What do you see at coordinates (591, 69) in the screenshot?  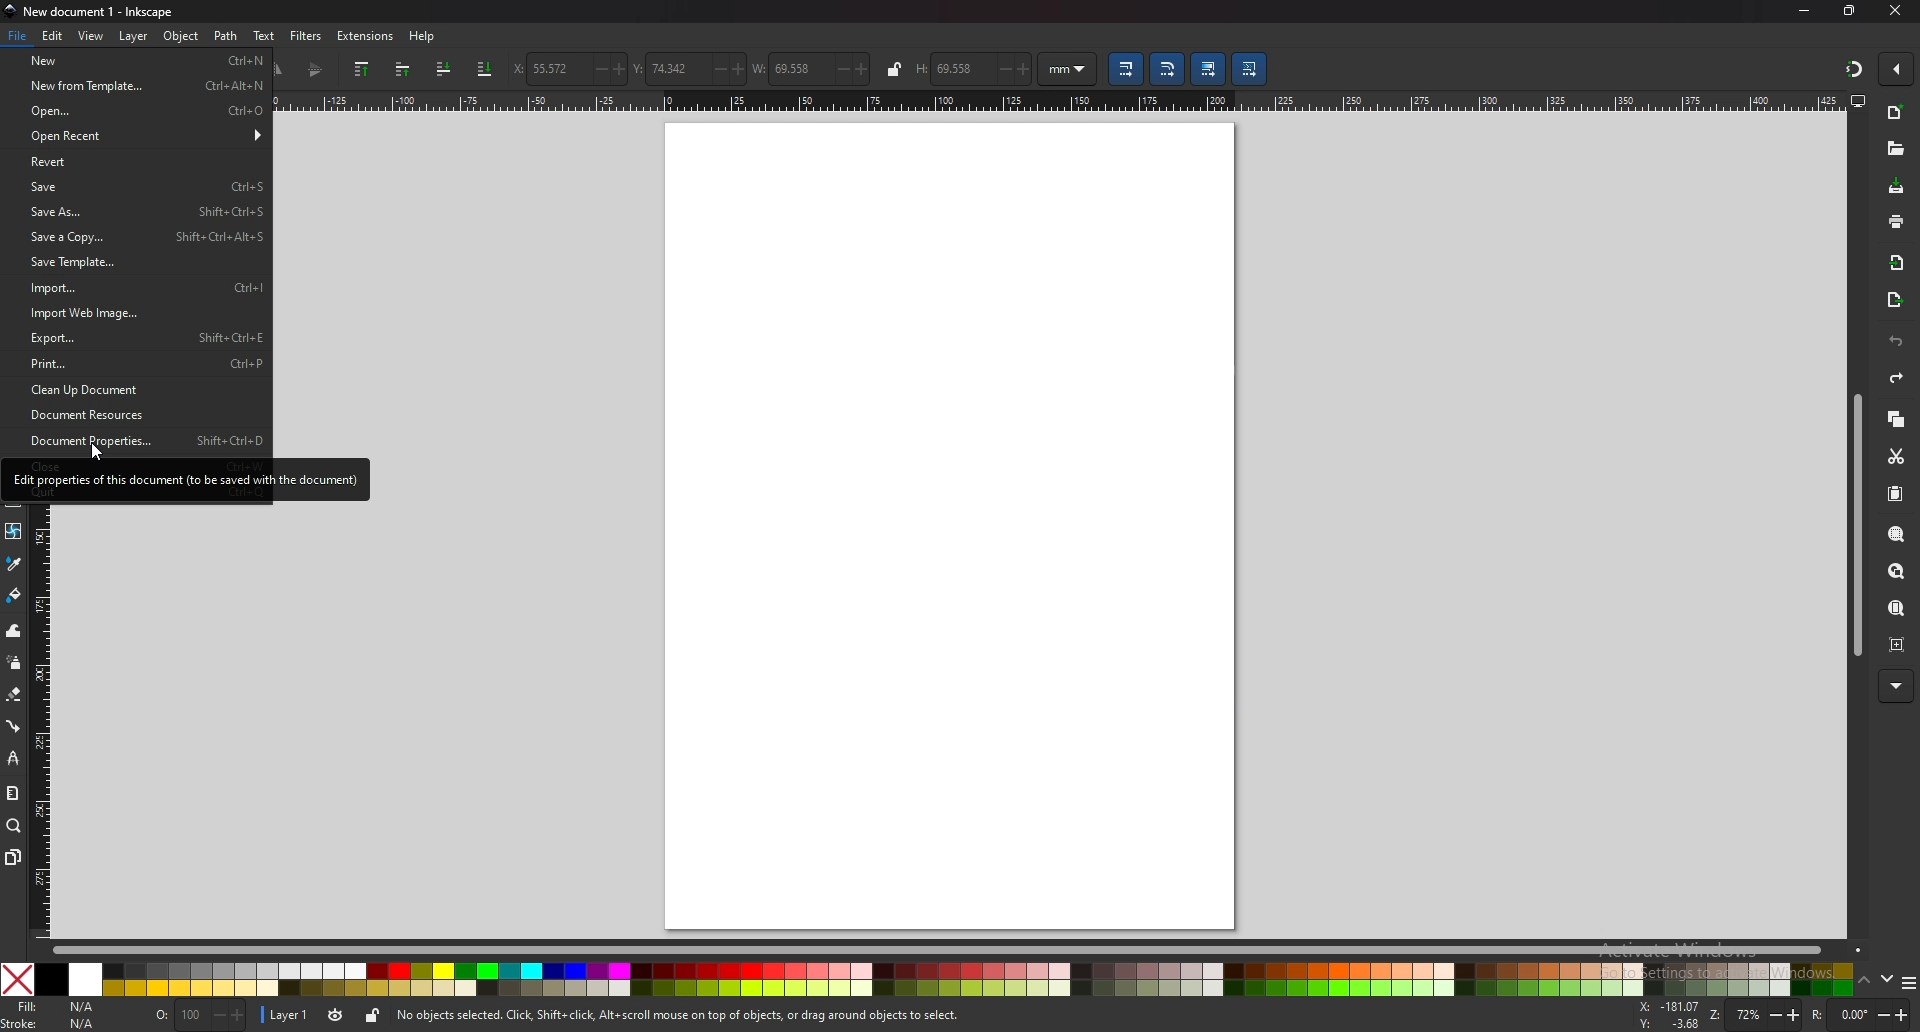 I see `-` at bounding box center [591, 69].